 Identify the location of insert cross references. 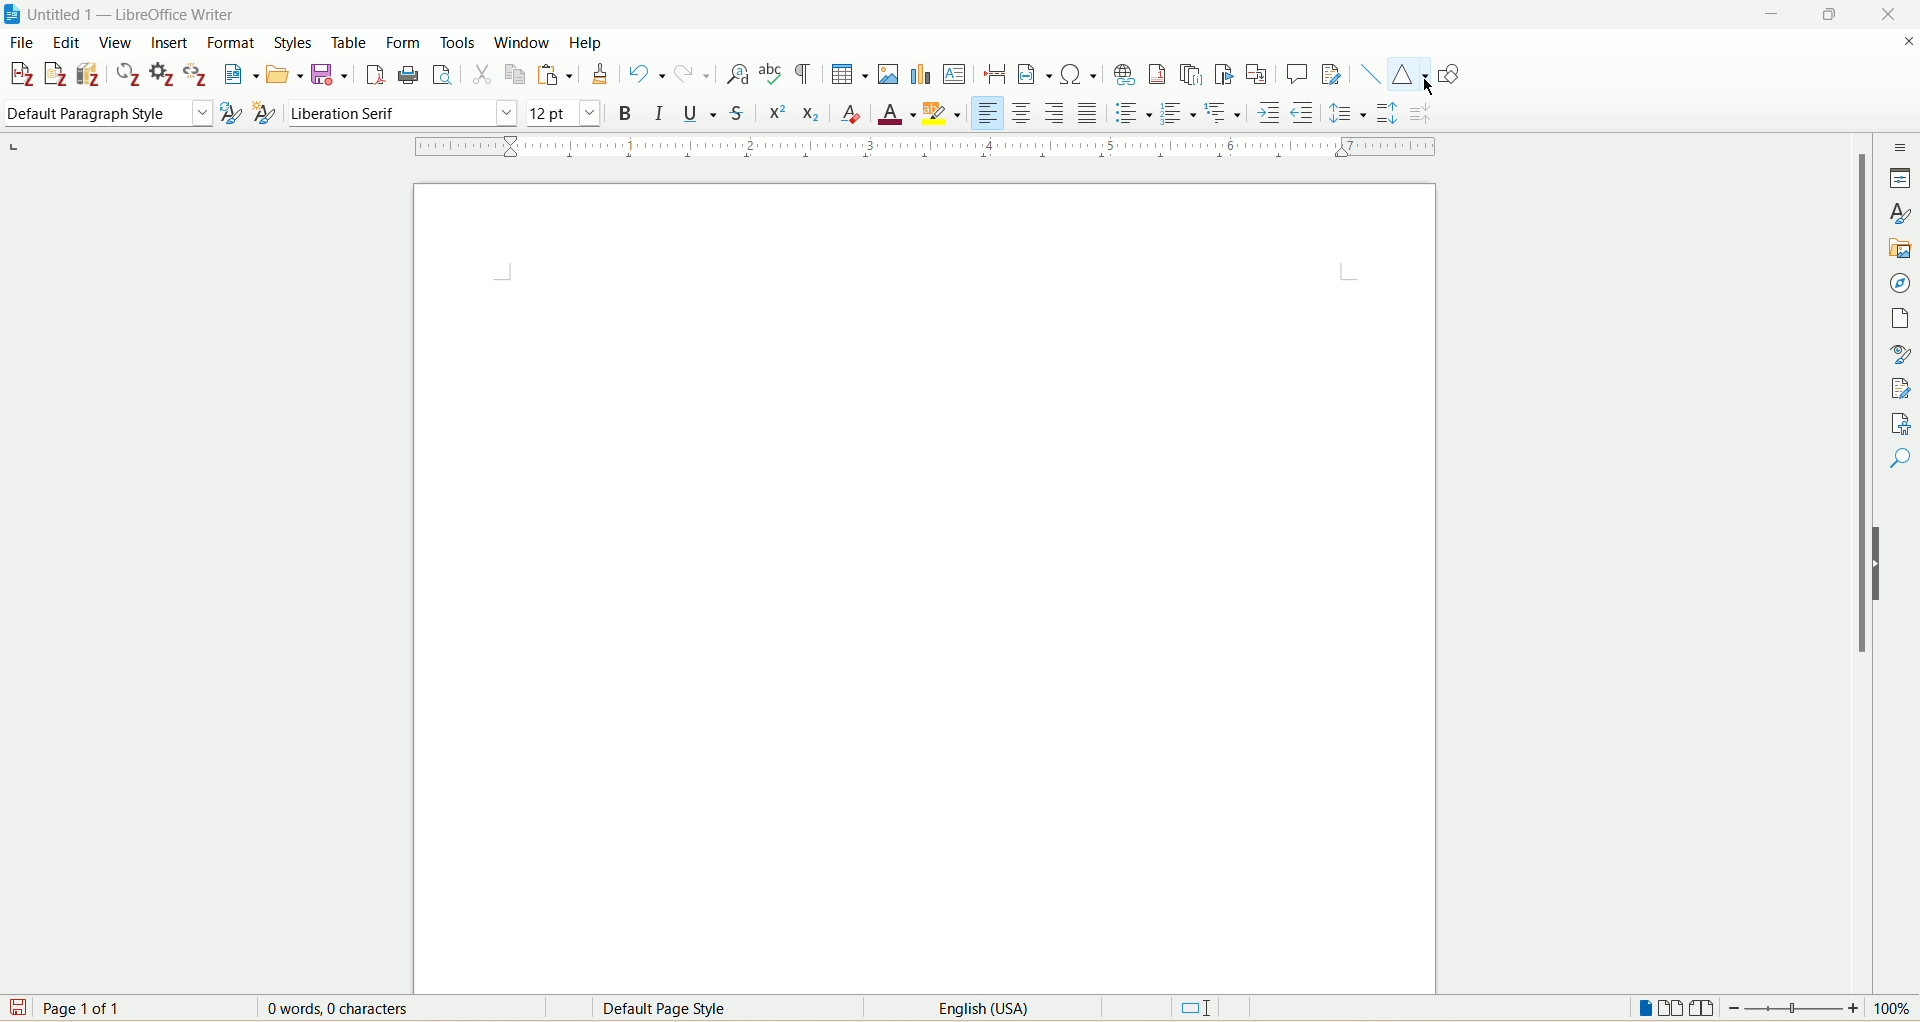
(1257, 73).